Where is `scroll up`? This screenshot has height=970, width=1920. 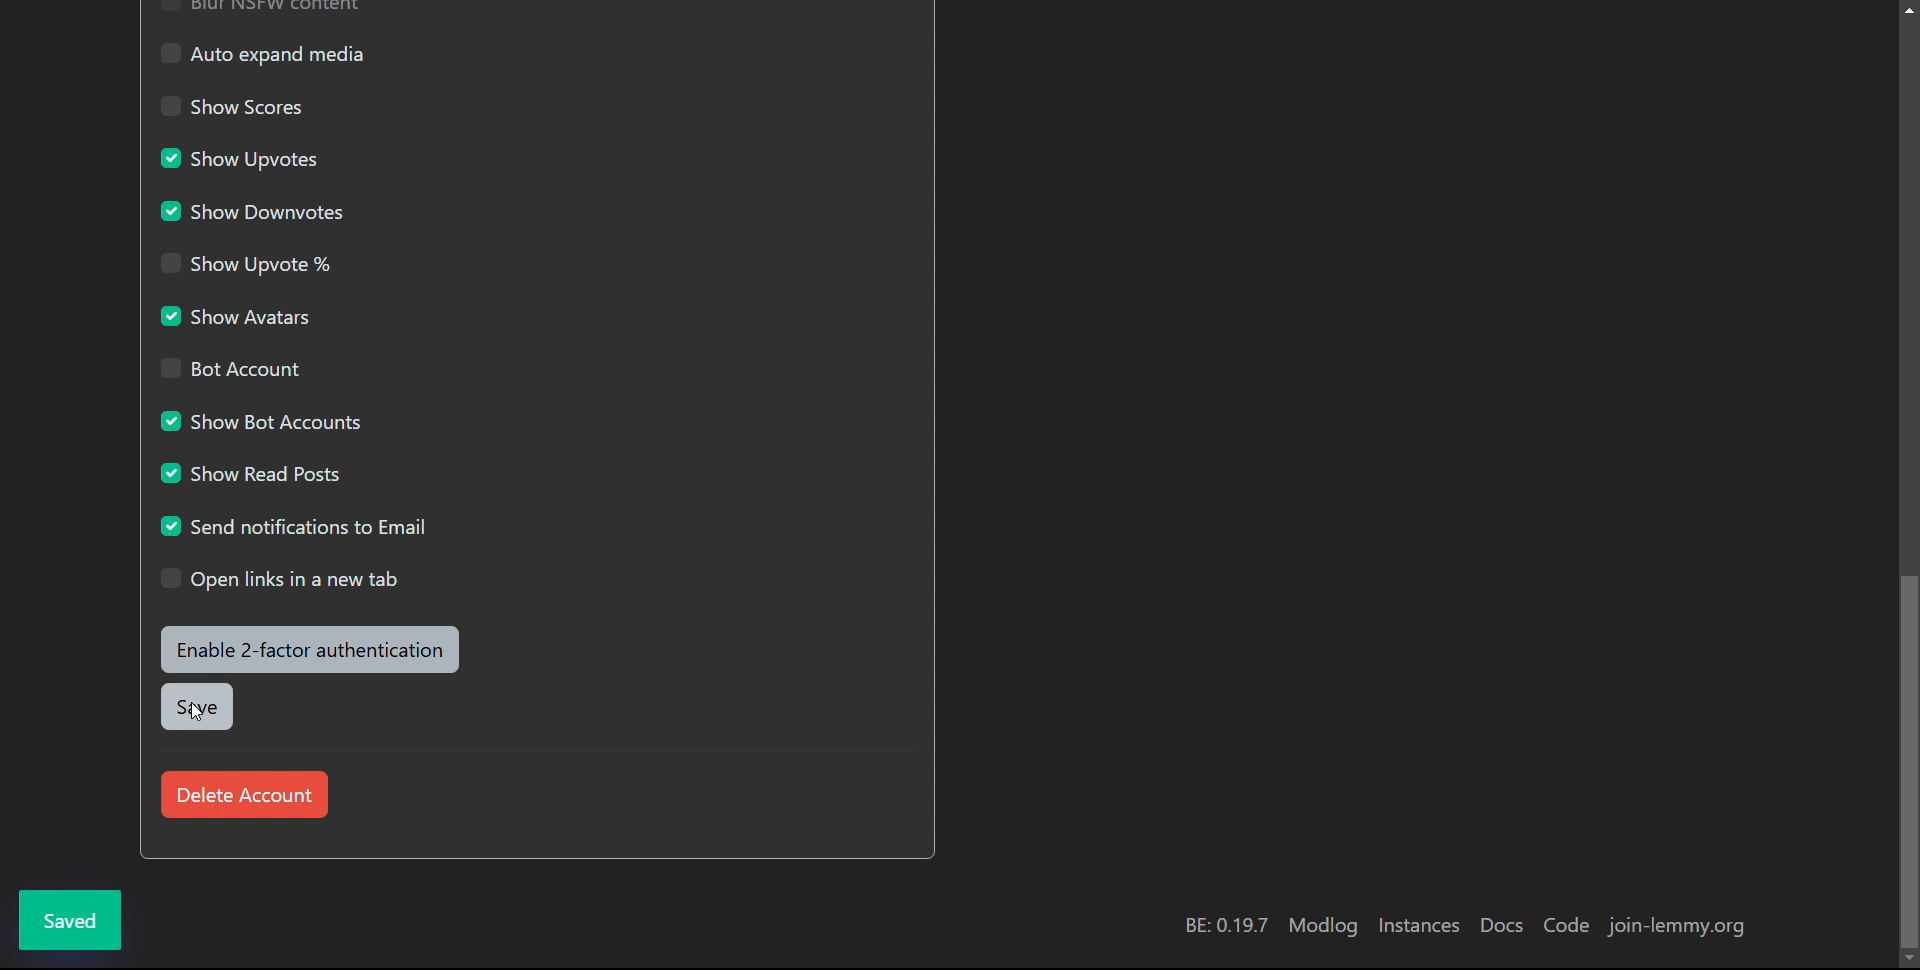
scroll up is located at coordinates (1908, 8).